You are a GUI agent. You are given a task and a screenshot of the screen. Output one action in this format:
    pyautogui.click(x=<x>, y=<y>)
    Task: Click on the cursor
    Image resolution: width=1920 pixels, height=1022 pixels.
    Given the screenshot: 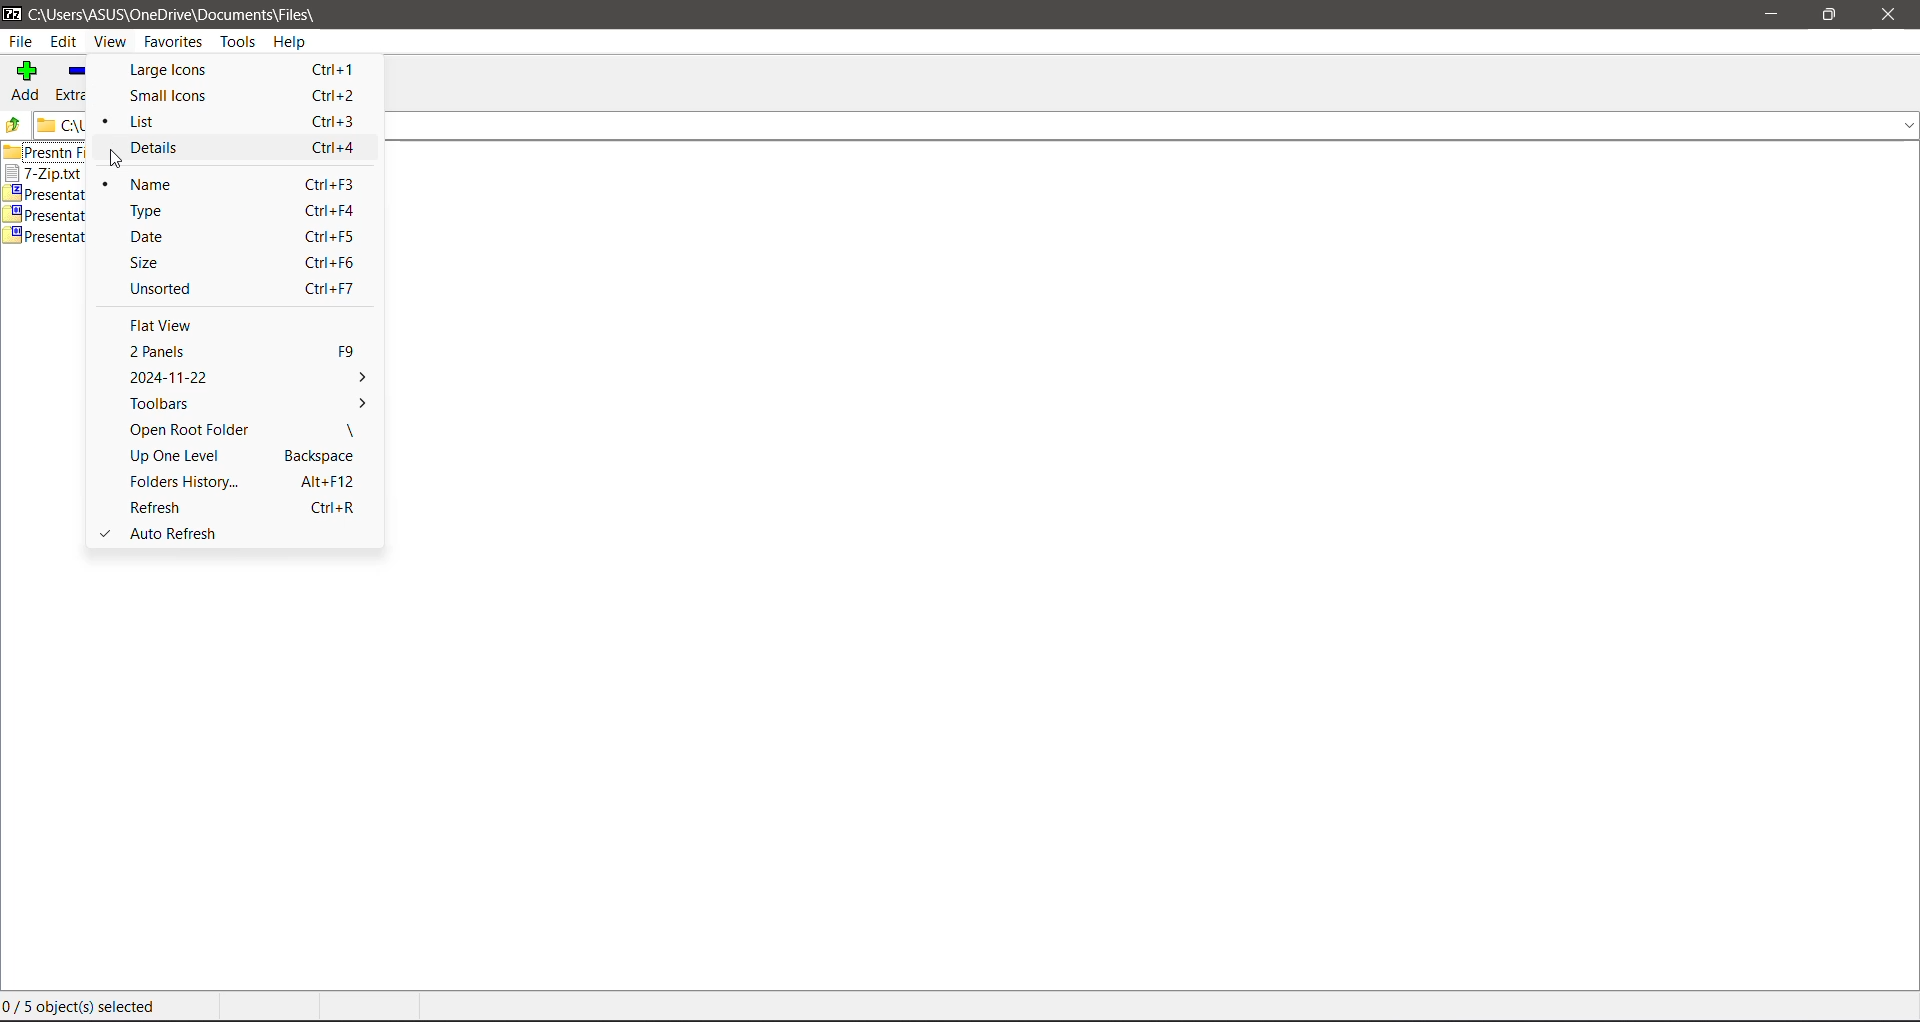 What is the action you would take?
    pyautogui.click(x=121, y=162)
    